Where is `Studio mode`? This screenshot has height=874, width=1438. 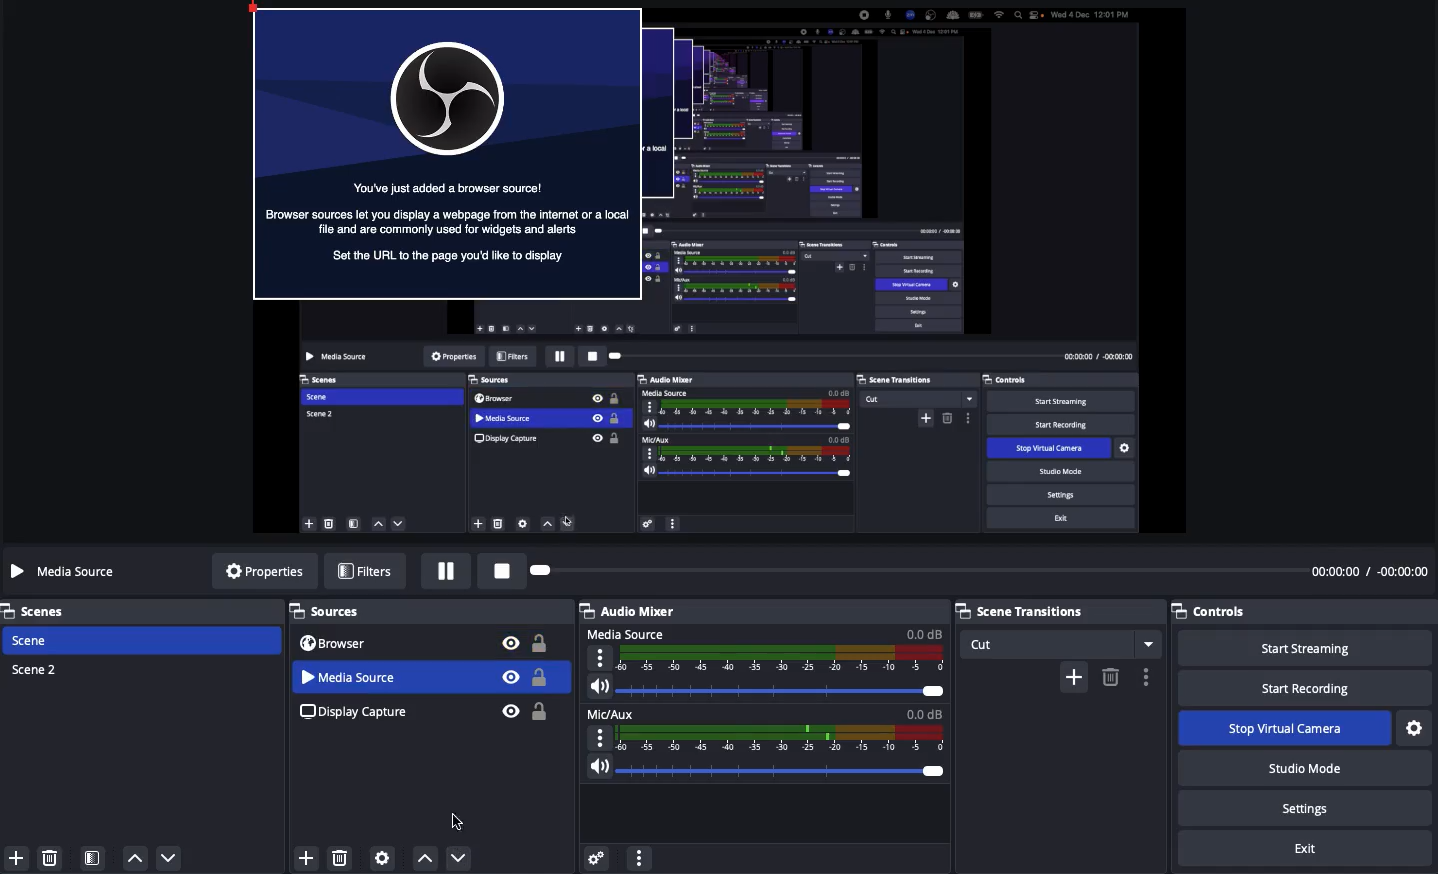
Studio mode is located at coordinates (1297, 766).